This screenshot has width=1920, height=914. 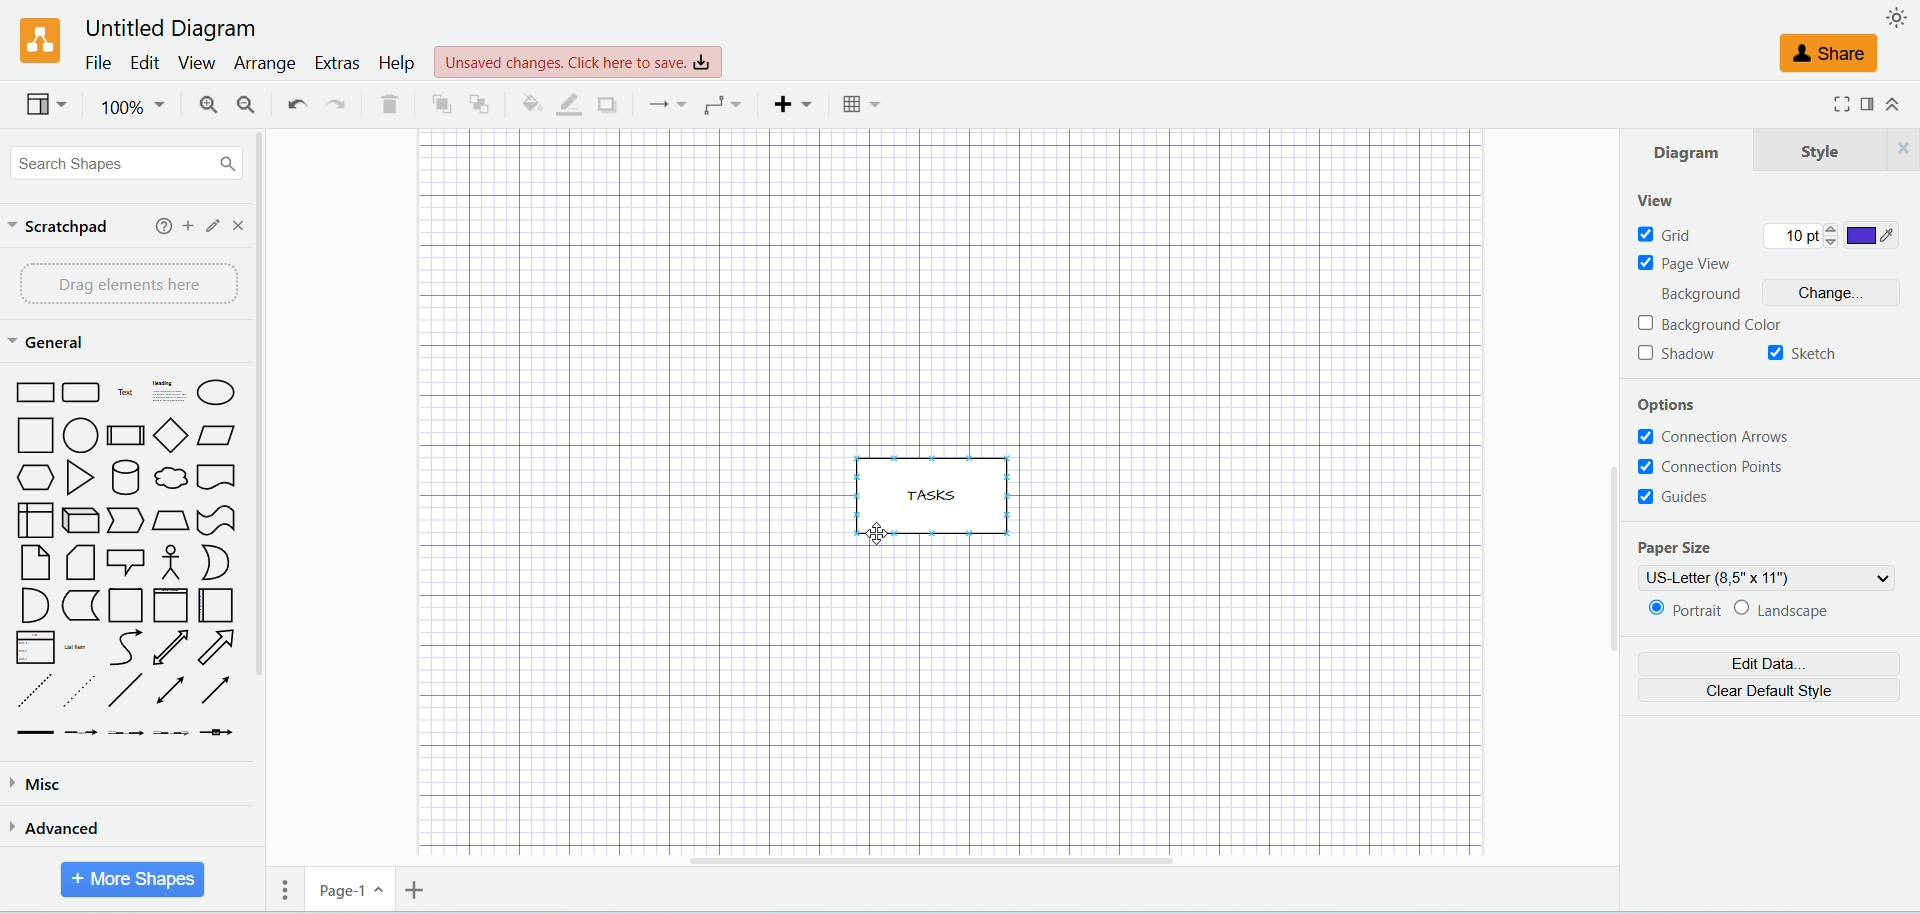 I want to click on Arrow, so click(x=217, y=647).